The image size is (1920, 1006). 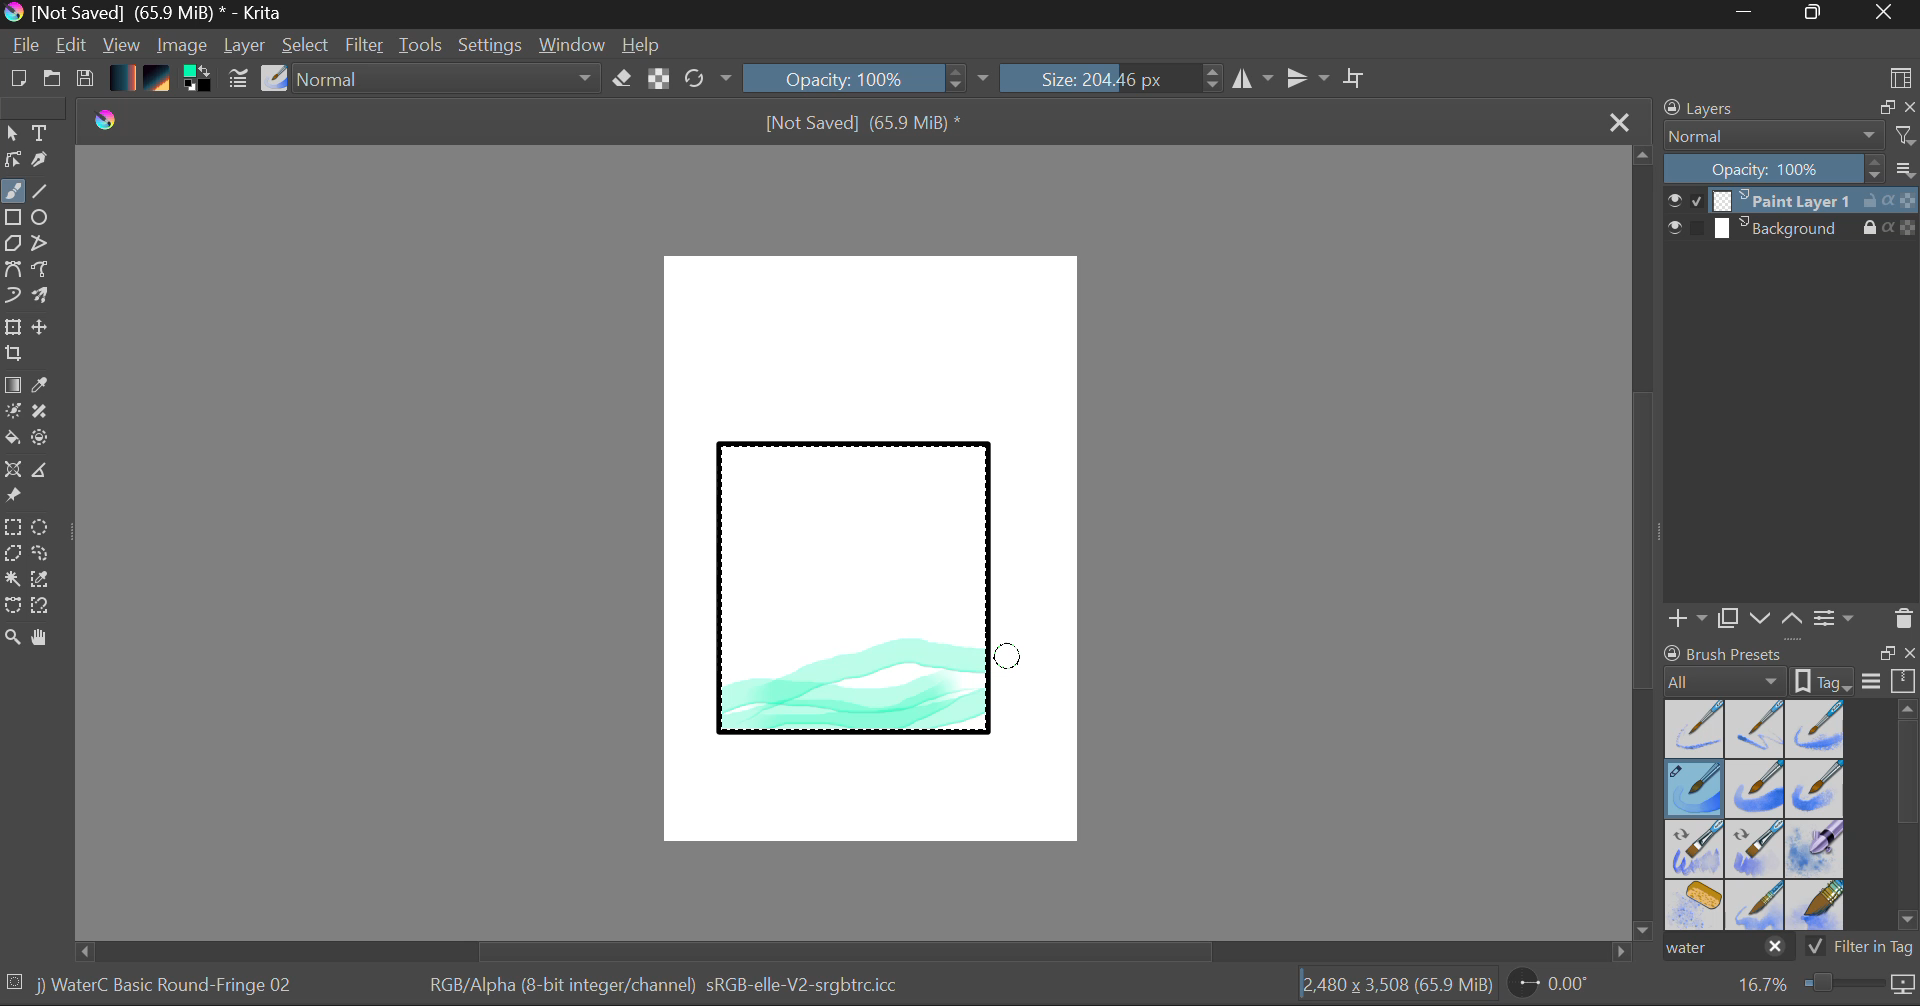 What do you see at coordinates (1252, 79) in the screenshot?
I see `Vertical Mirror Flip` at bounding box center [1252, 79].